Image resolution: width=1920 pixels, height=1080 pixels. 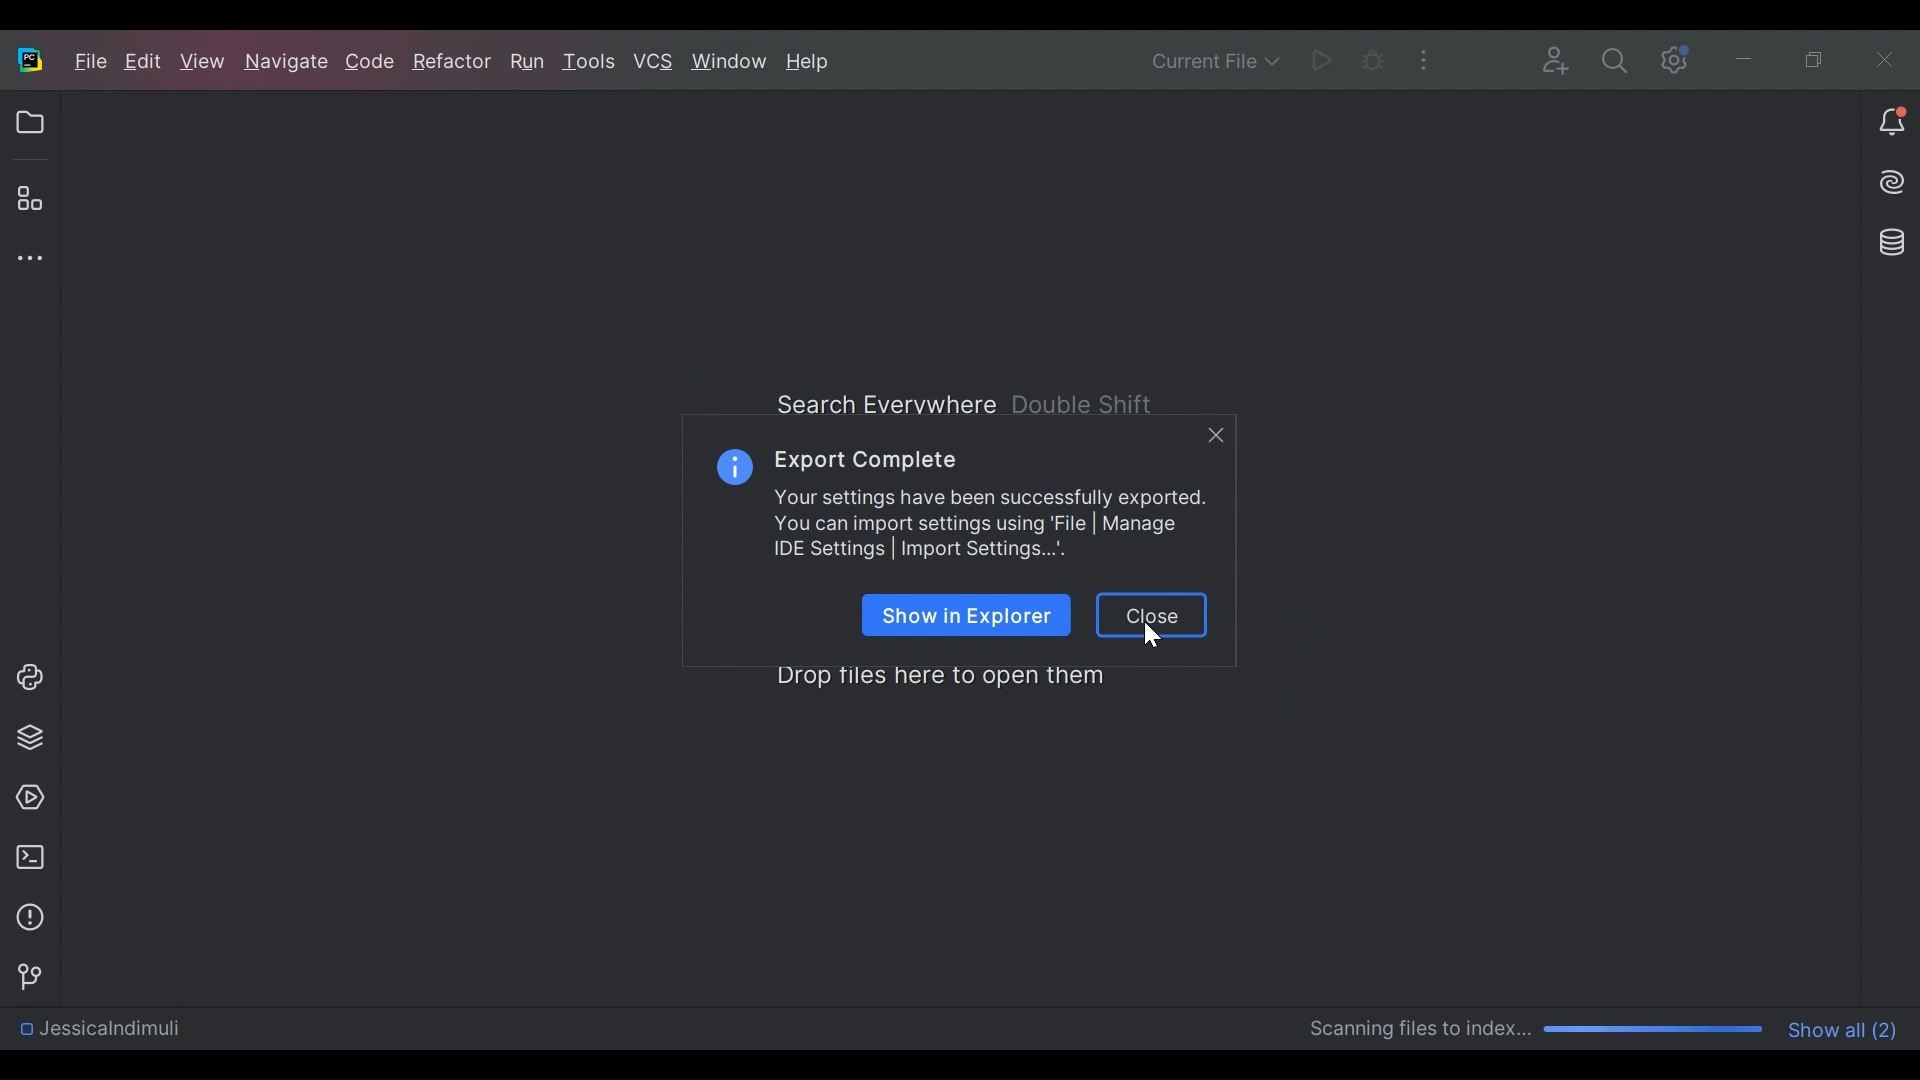 What do you see at coordinates (1538, 1030) in the screenshot?
I see `Scanning Progress` at bounding box center [1538, 1030].